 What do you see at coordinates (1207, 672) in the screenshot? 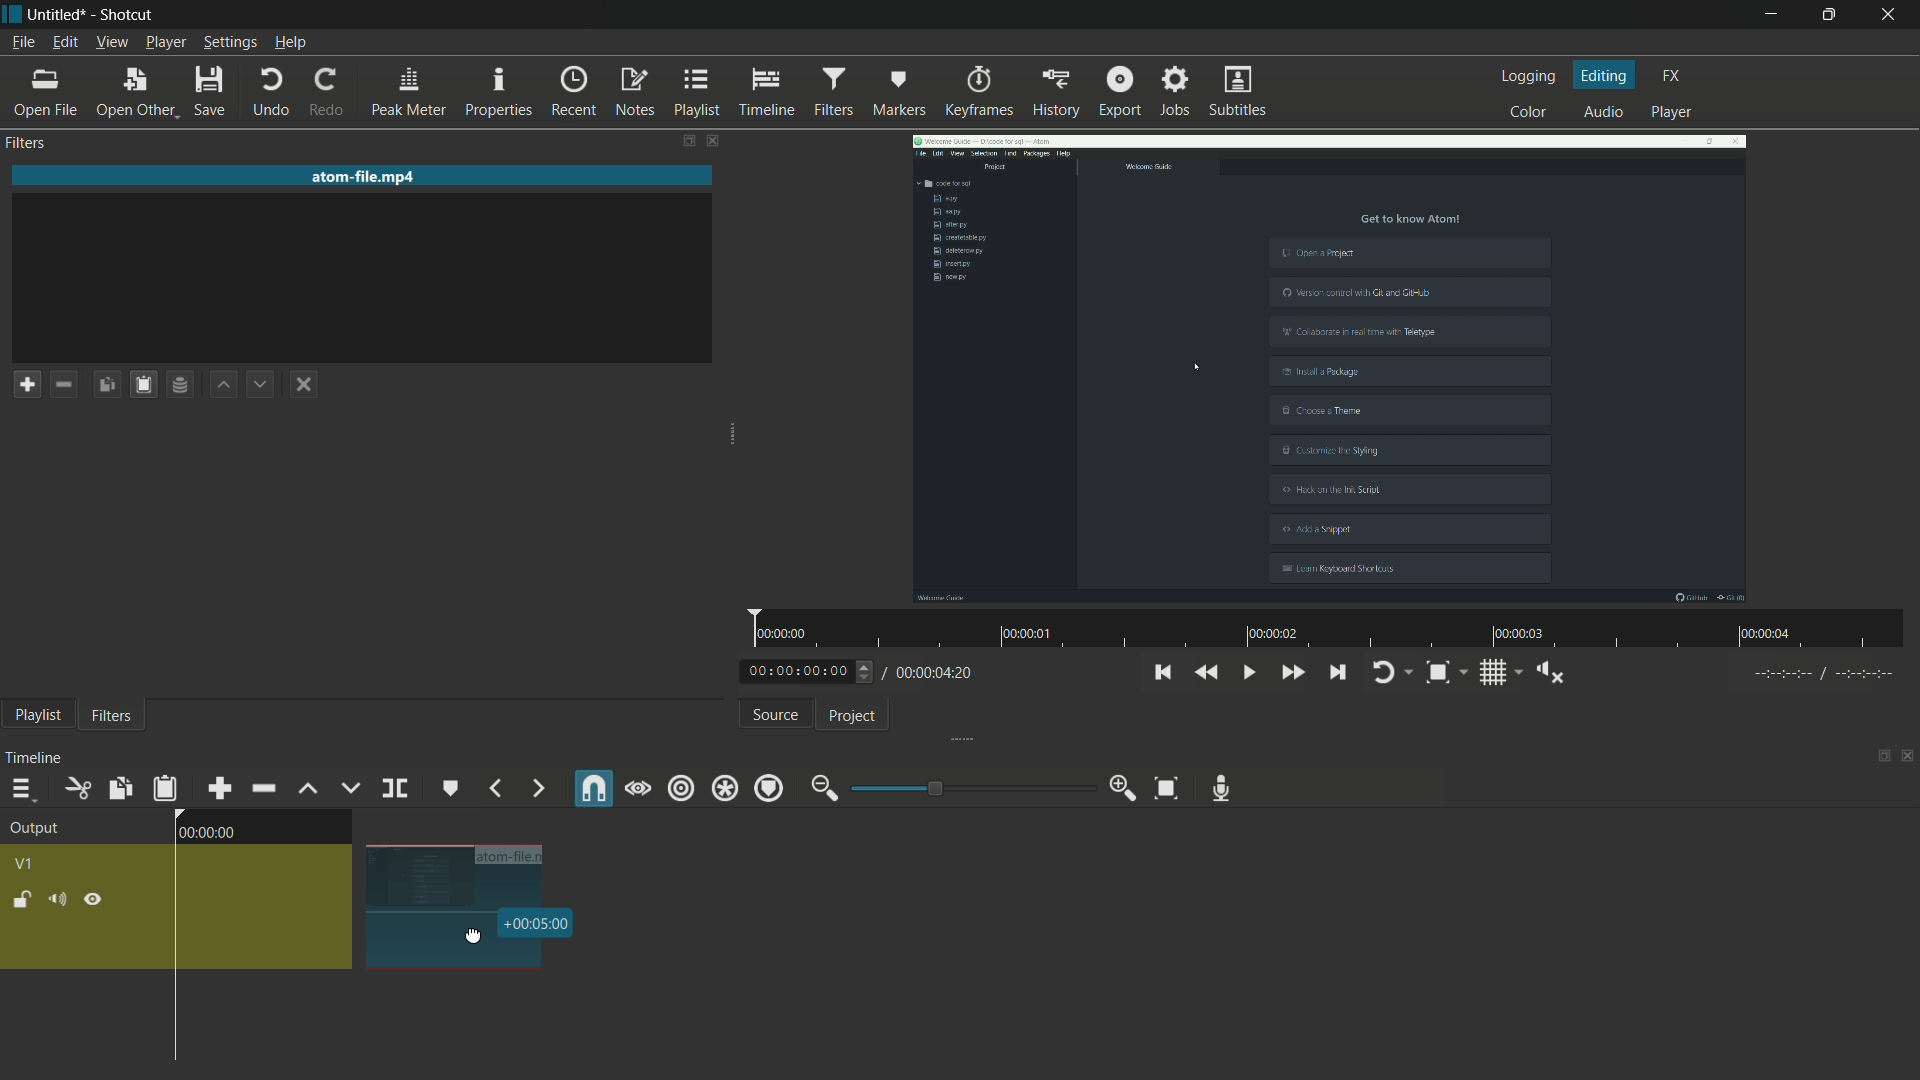
I see `quickly play backward` at bounding box center [1207, 672].